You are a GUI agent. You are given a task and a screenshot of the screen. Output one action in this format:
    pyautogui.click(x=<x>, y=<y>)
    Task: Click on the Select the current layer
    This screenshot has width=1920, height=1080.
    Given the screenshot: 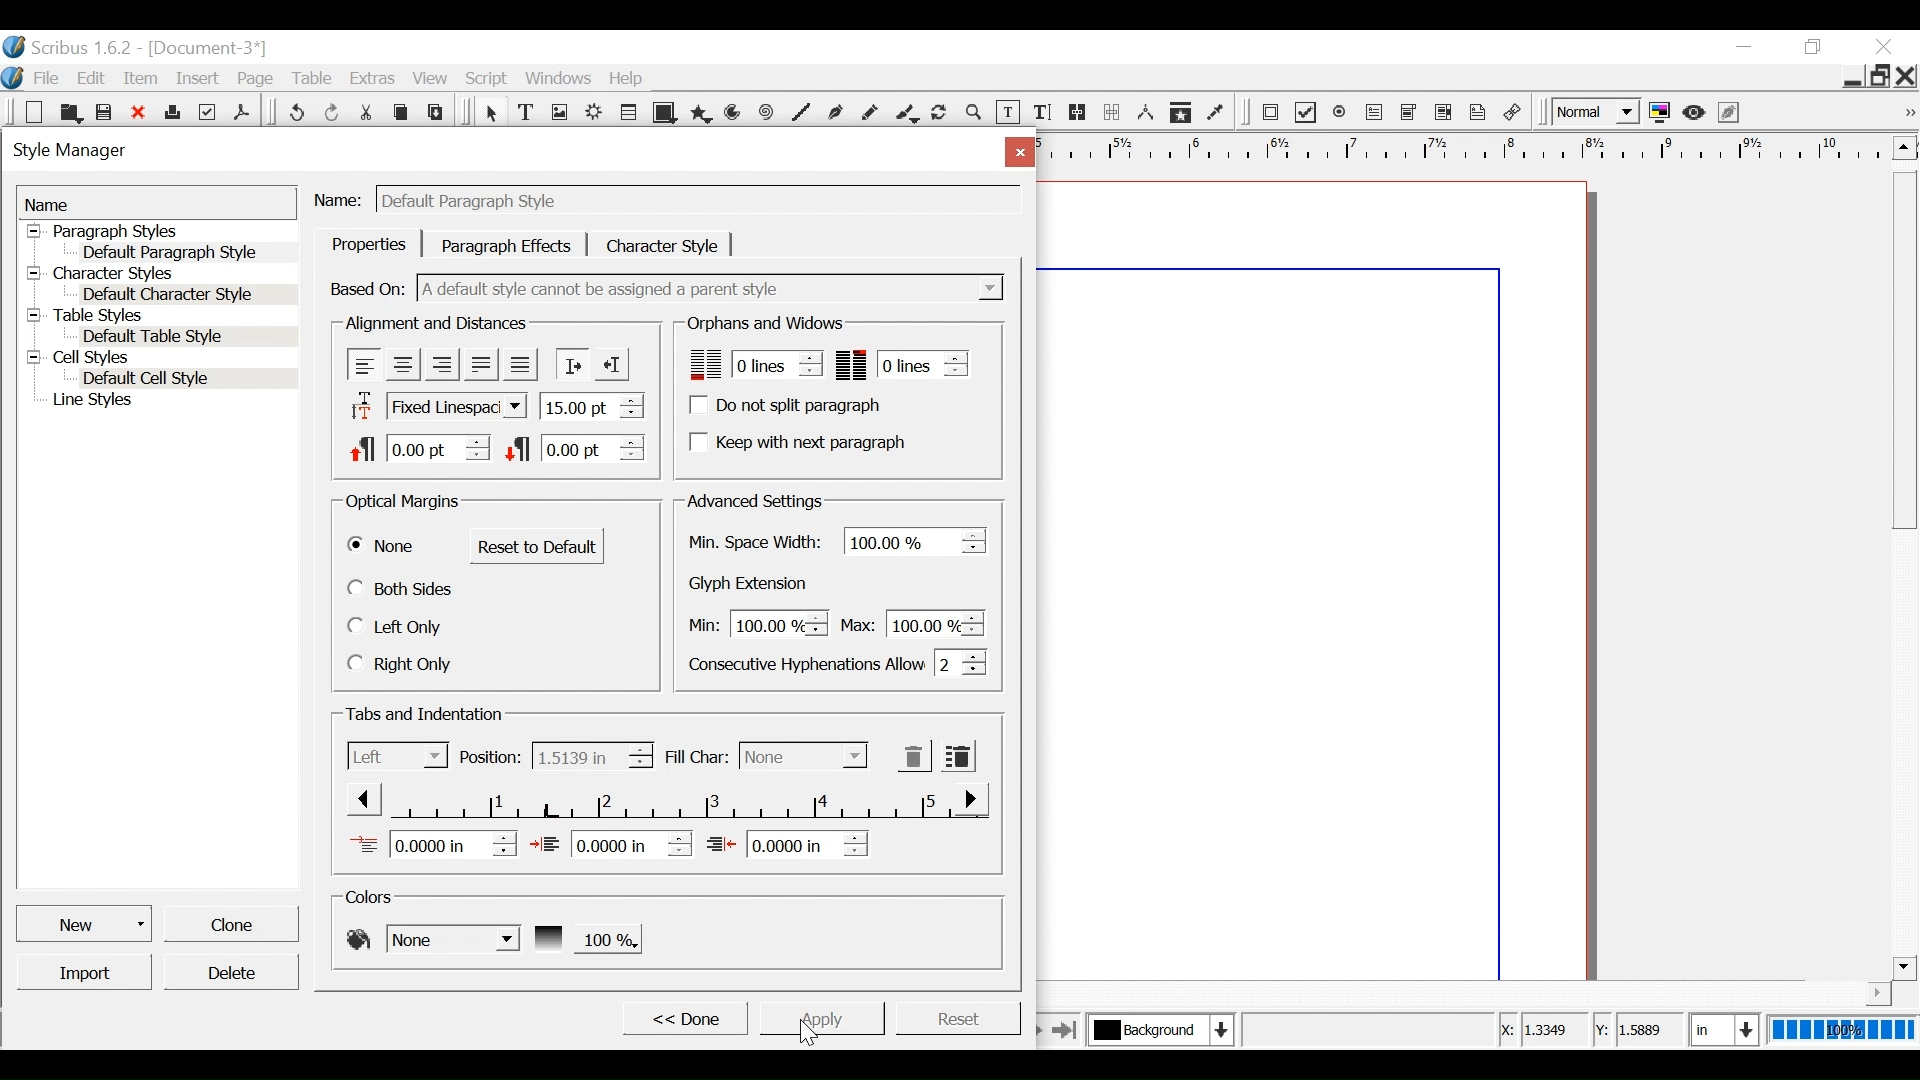 What is the action you would take?
    pyautogui.click(x=1157, y=1029)
    